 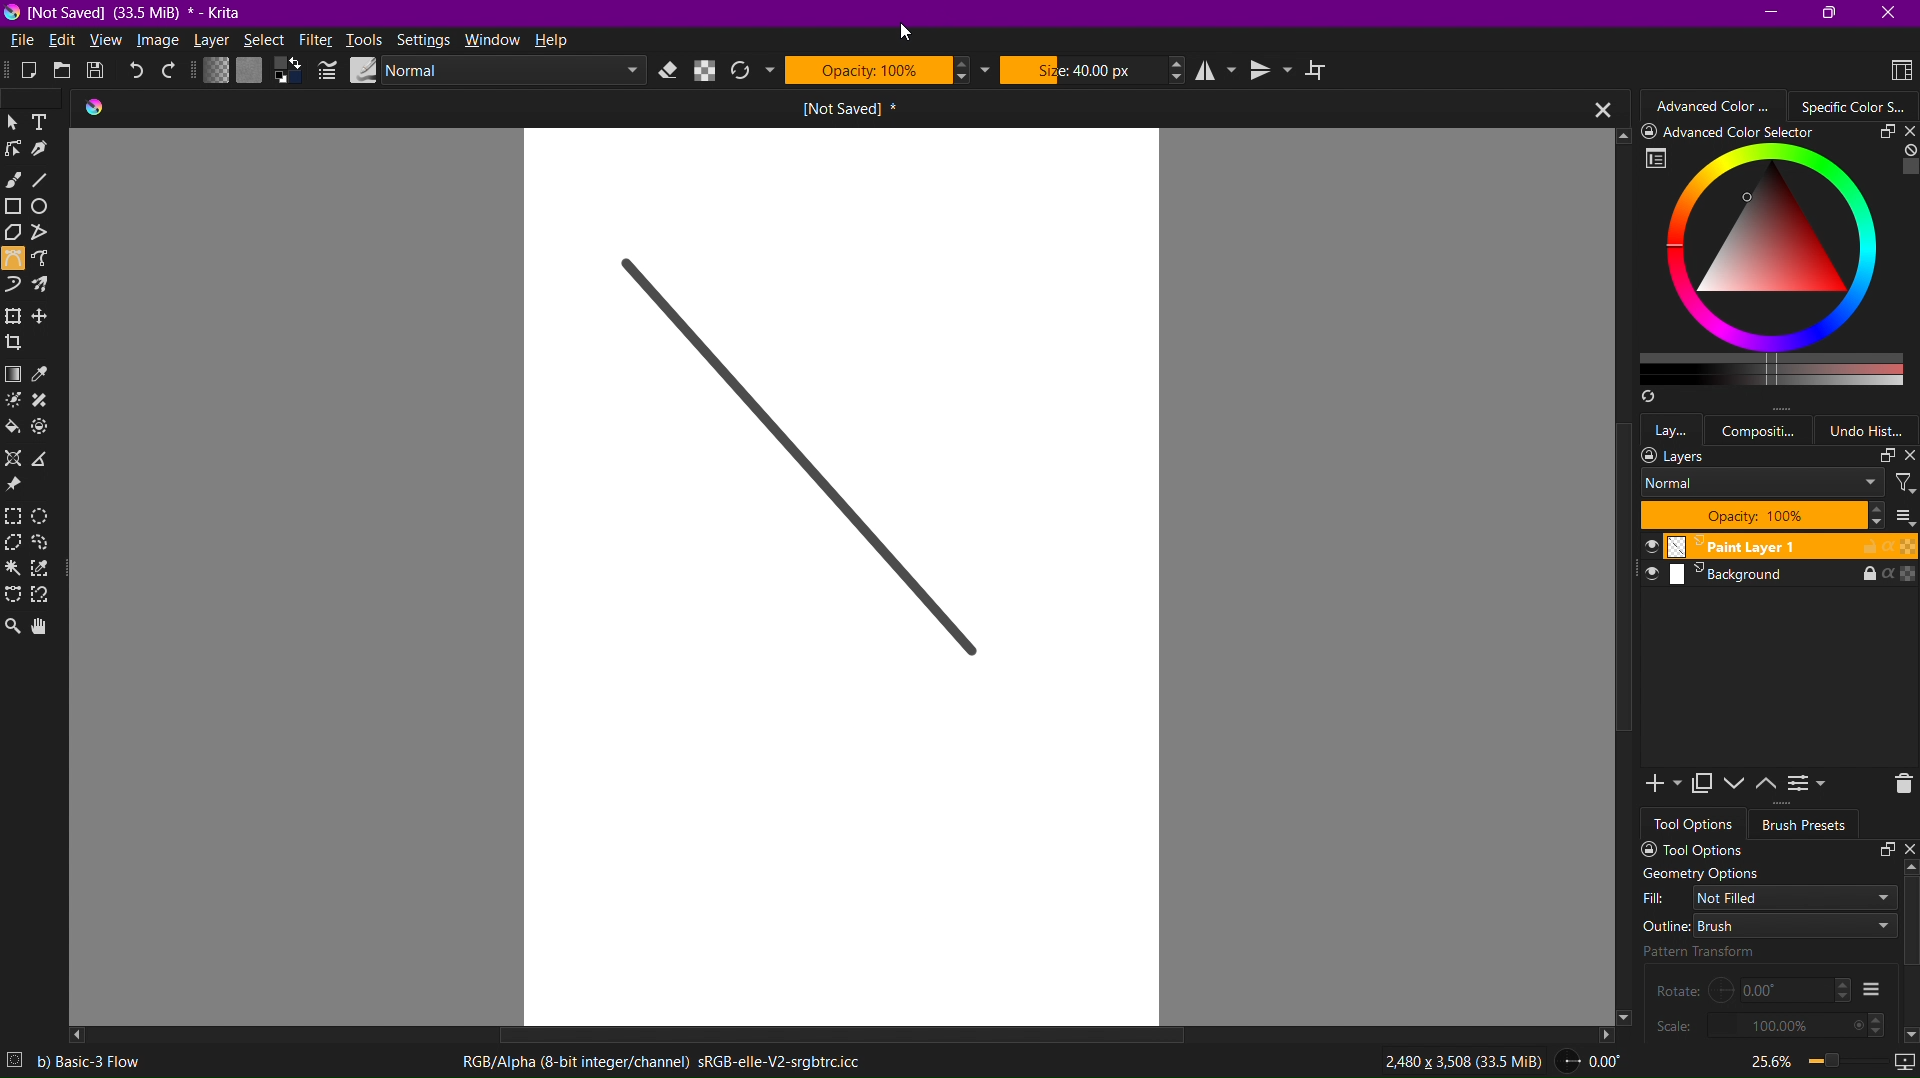 I want to click on Tool Options, so click(x=1696, y=824).